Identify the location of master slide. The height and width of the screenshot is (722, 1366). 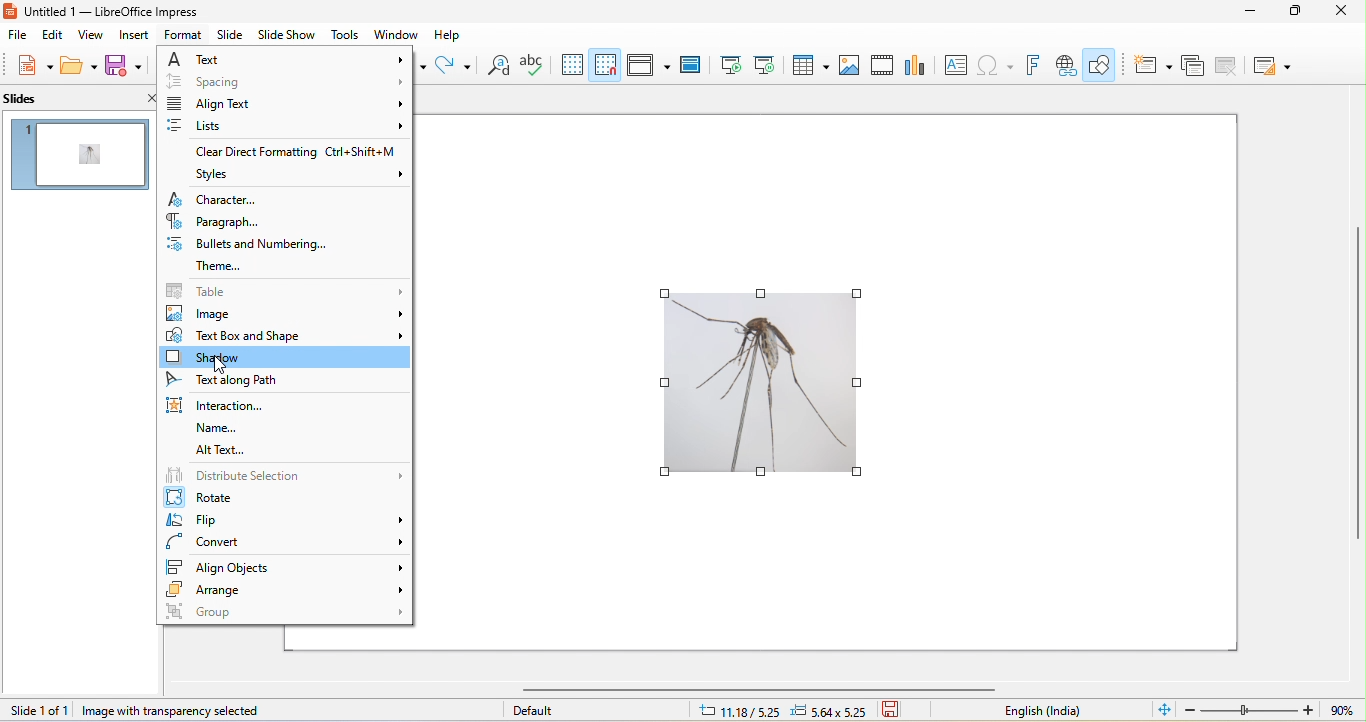
(690, 64).